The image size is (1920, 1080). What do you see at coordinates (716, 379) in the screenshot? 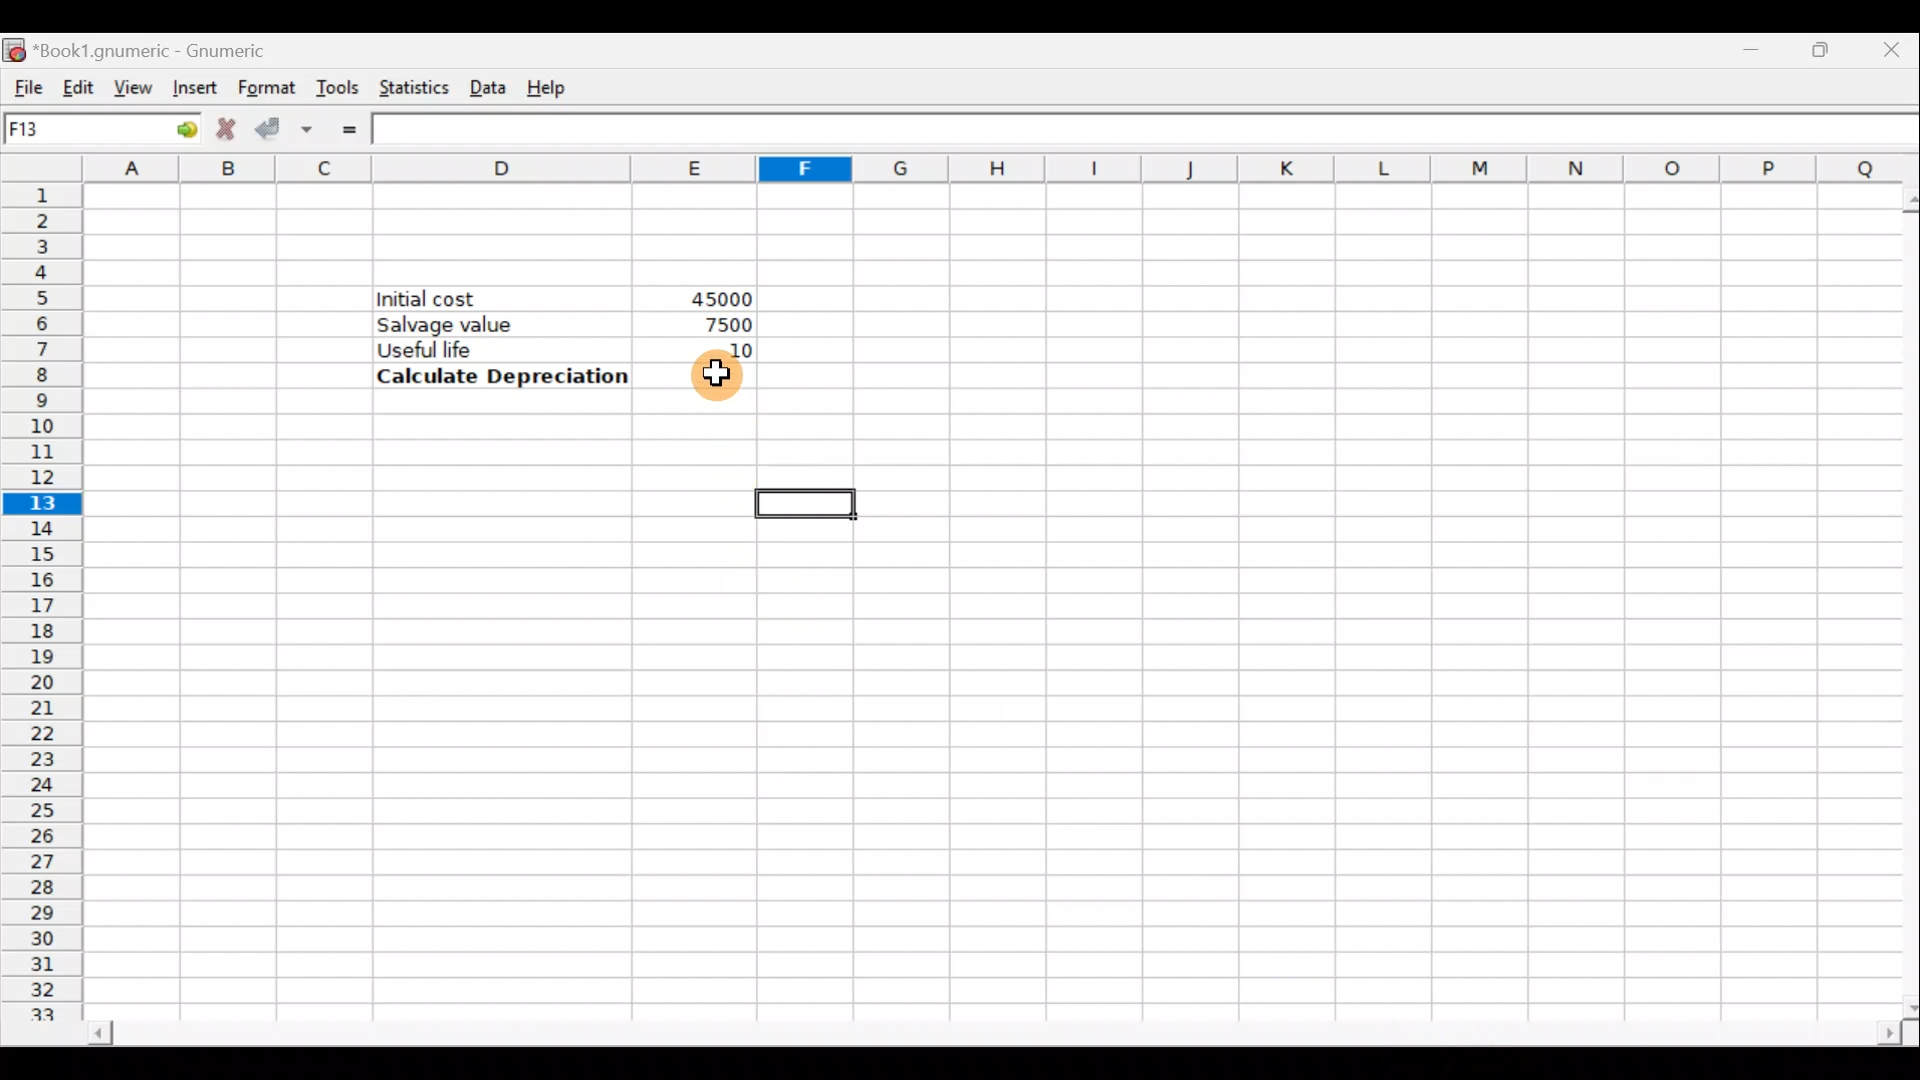
I see `Cursor hovering on cell E8` at bounding box center [716, 379].